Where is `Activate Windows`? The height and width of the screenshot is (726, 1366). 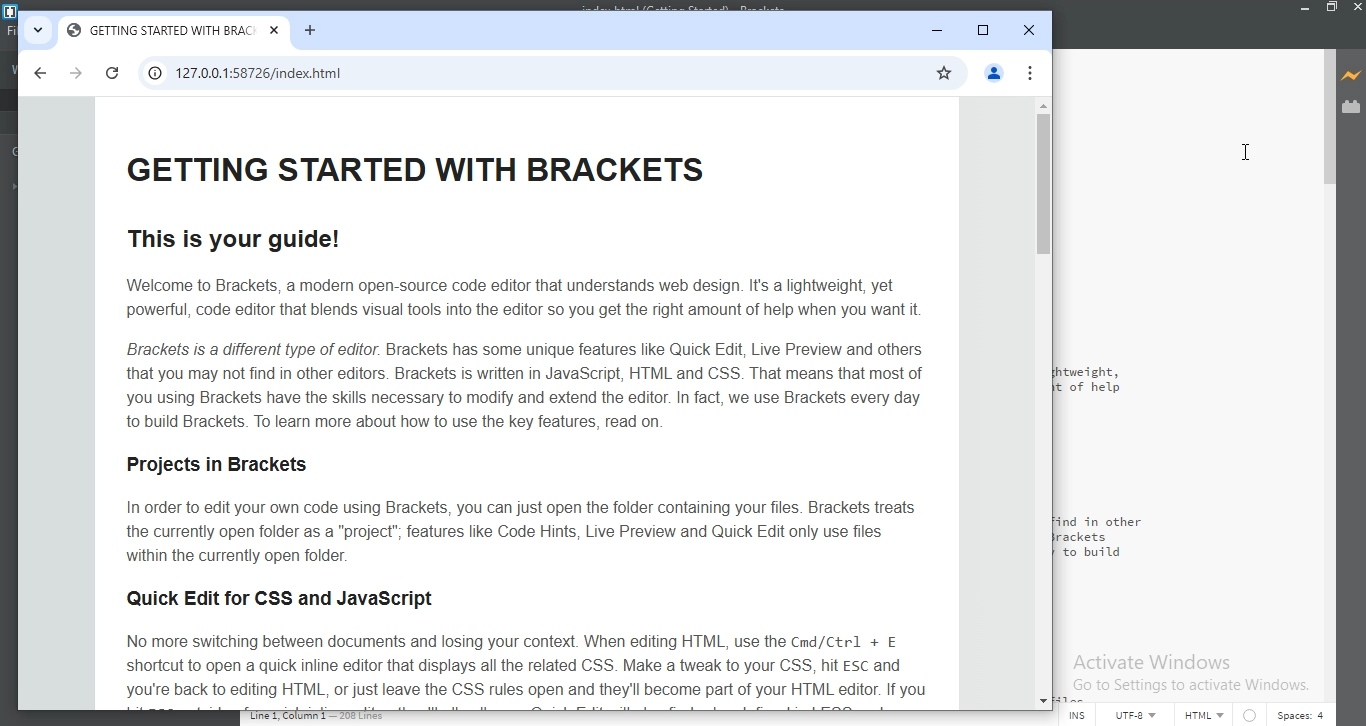 Activate Windows is located at coordinates (1181, 678).